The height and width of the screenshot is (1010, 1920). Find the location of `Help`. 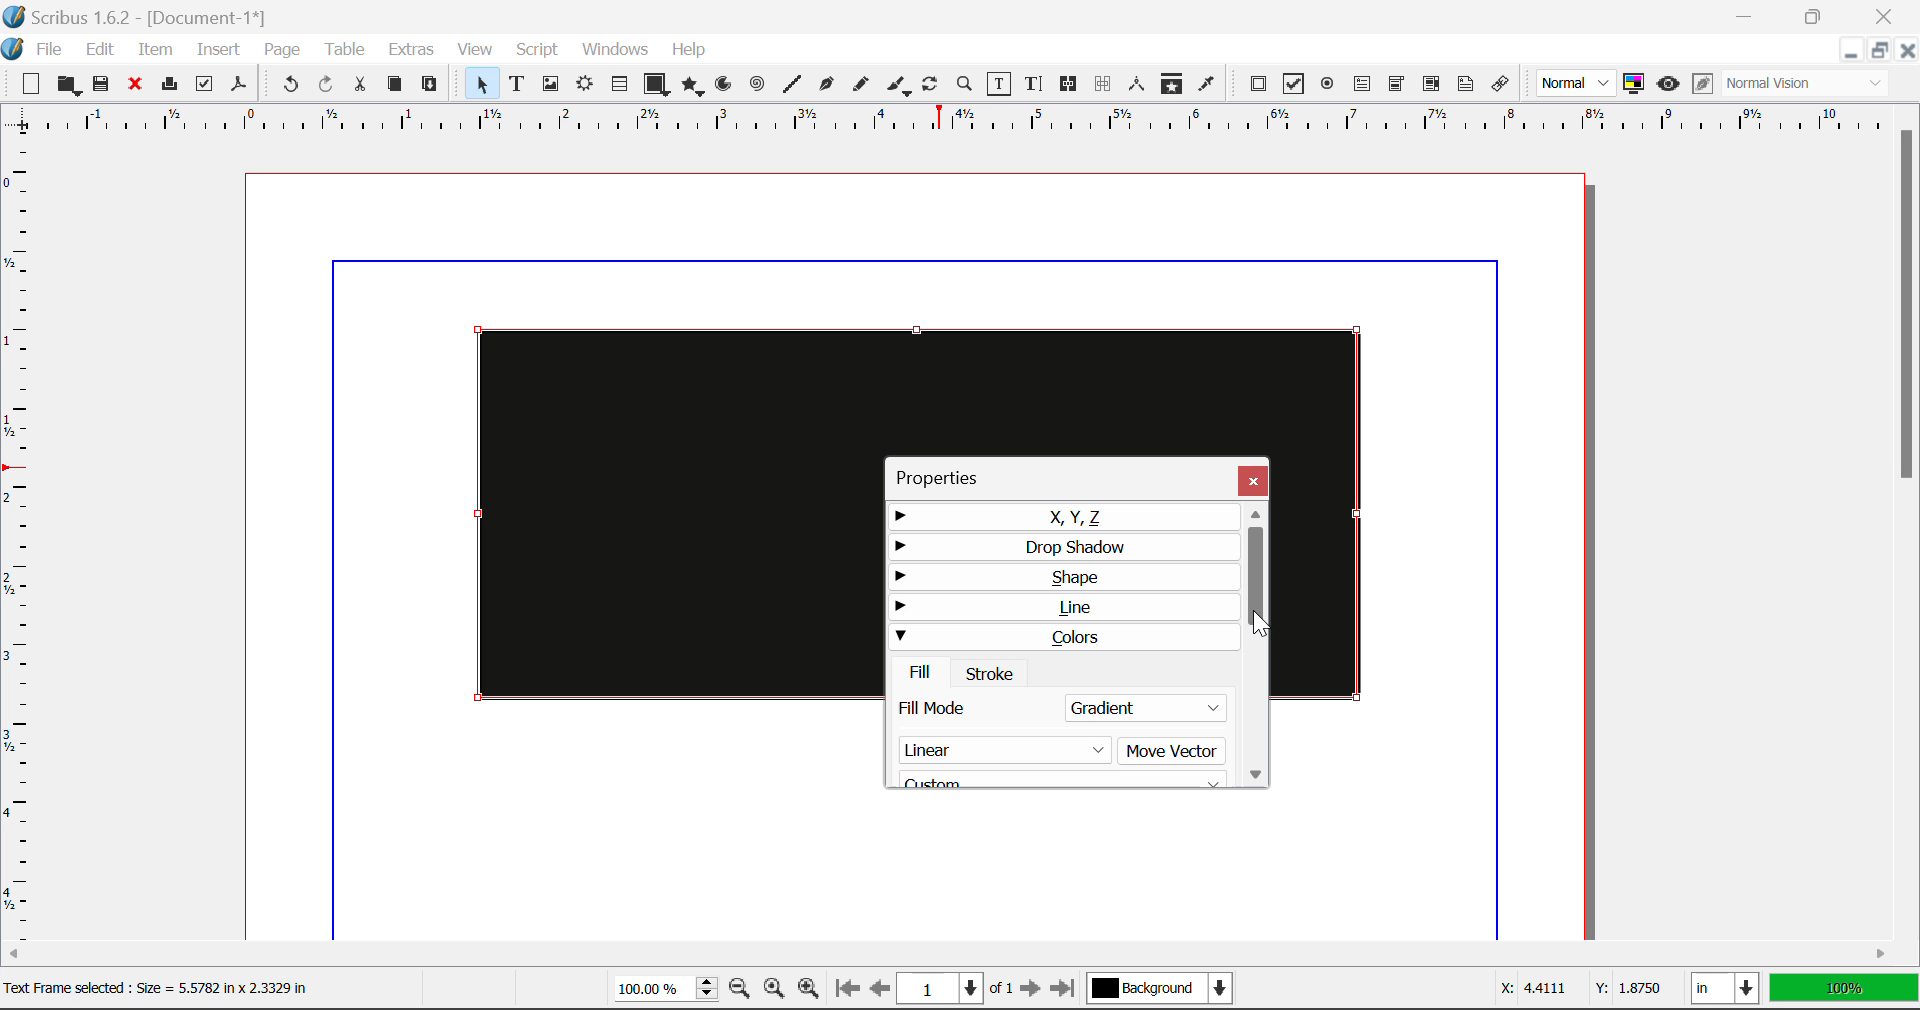

Help is located at coordinates (689, 50).